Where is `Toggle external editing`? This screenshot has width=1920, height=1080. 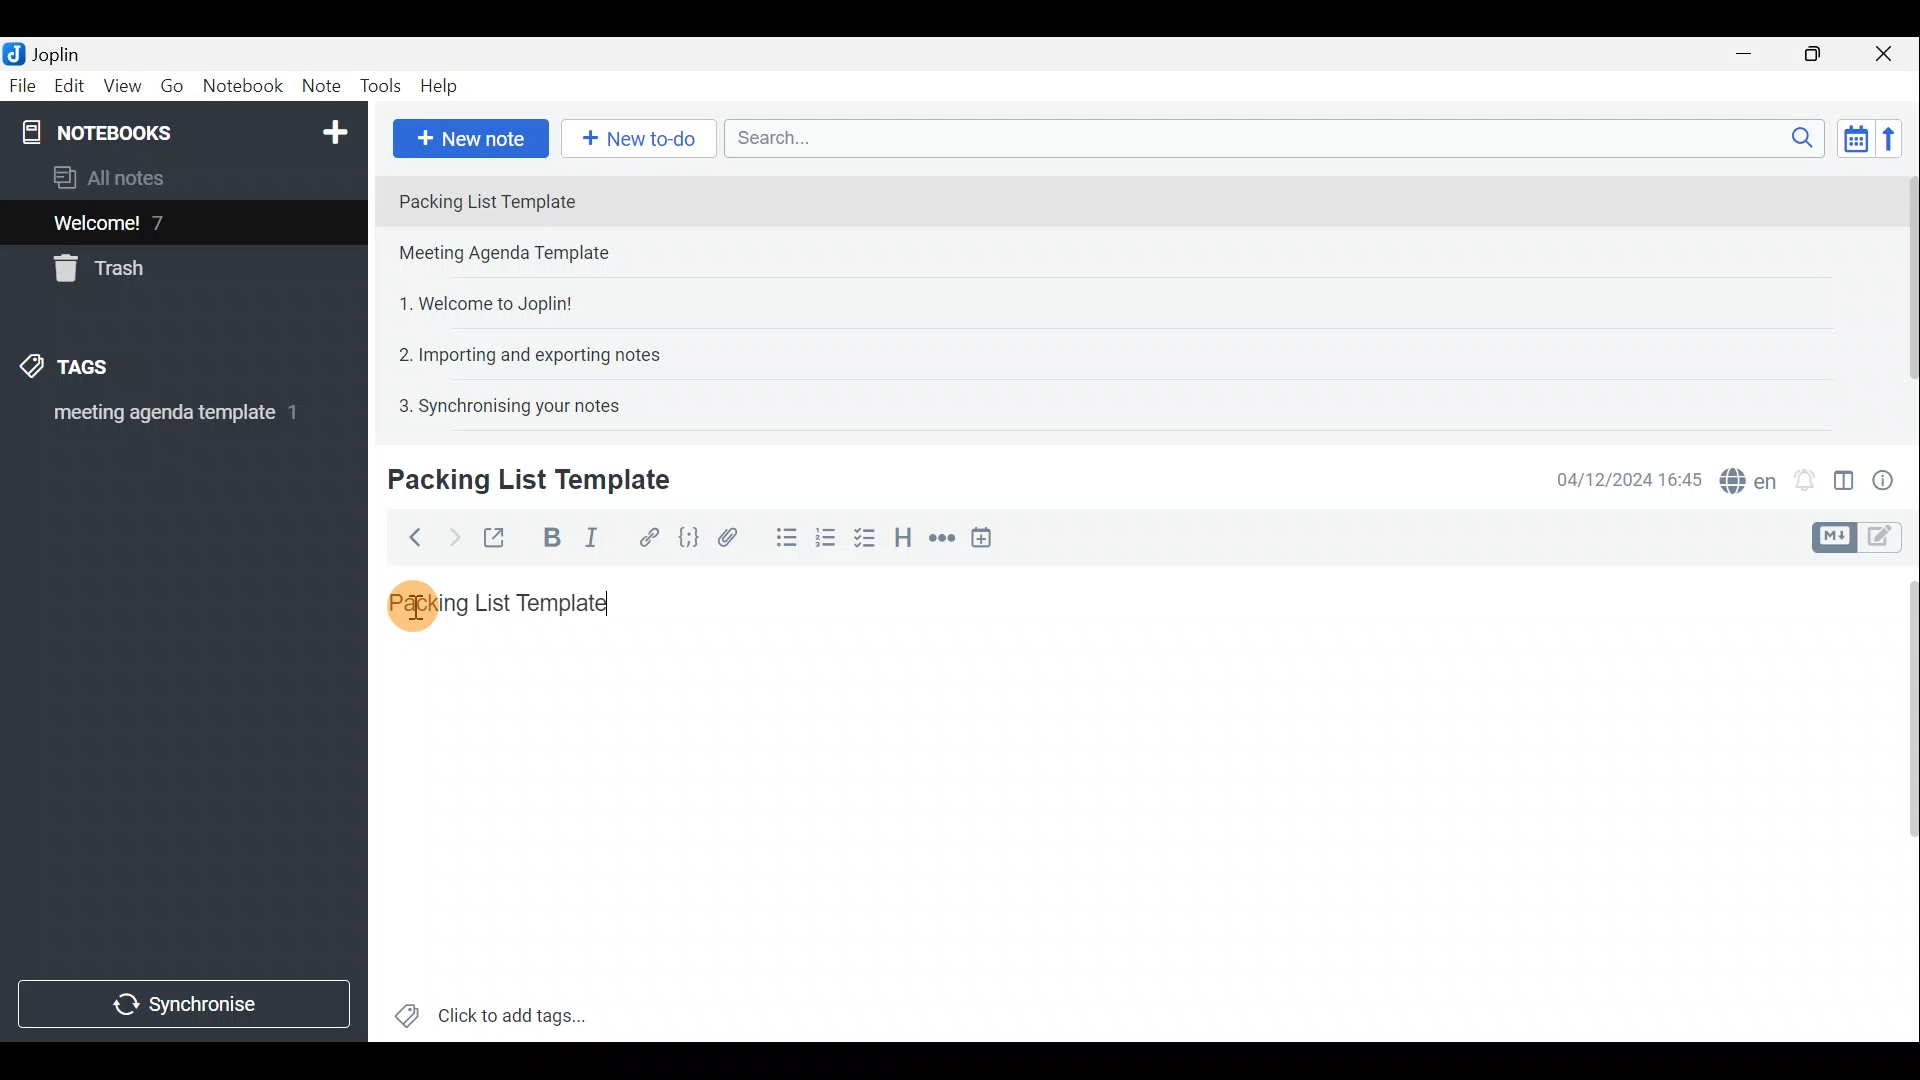
Toggle external editing is located at coordinates (496, 535).